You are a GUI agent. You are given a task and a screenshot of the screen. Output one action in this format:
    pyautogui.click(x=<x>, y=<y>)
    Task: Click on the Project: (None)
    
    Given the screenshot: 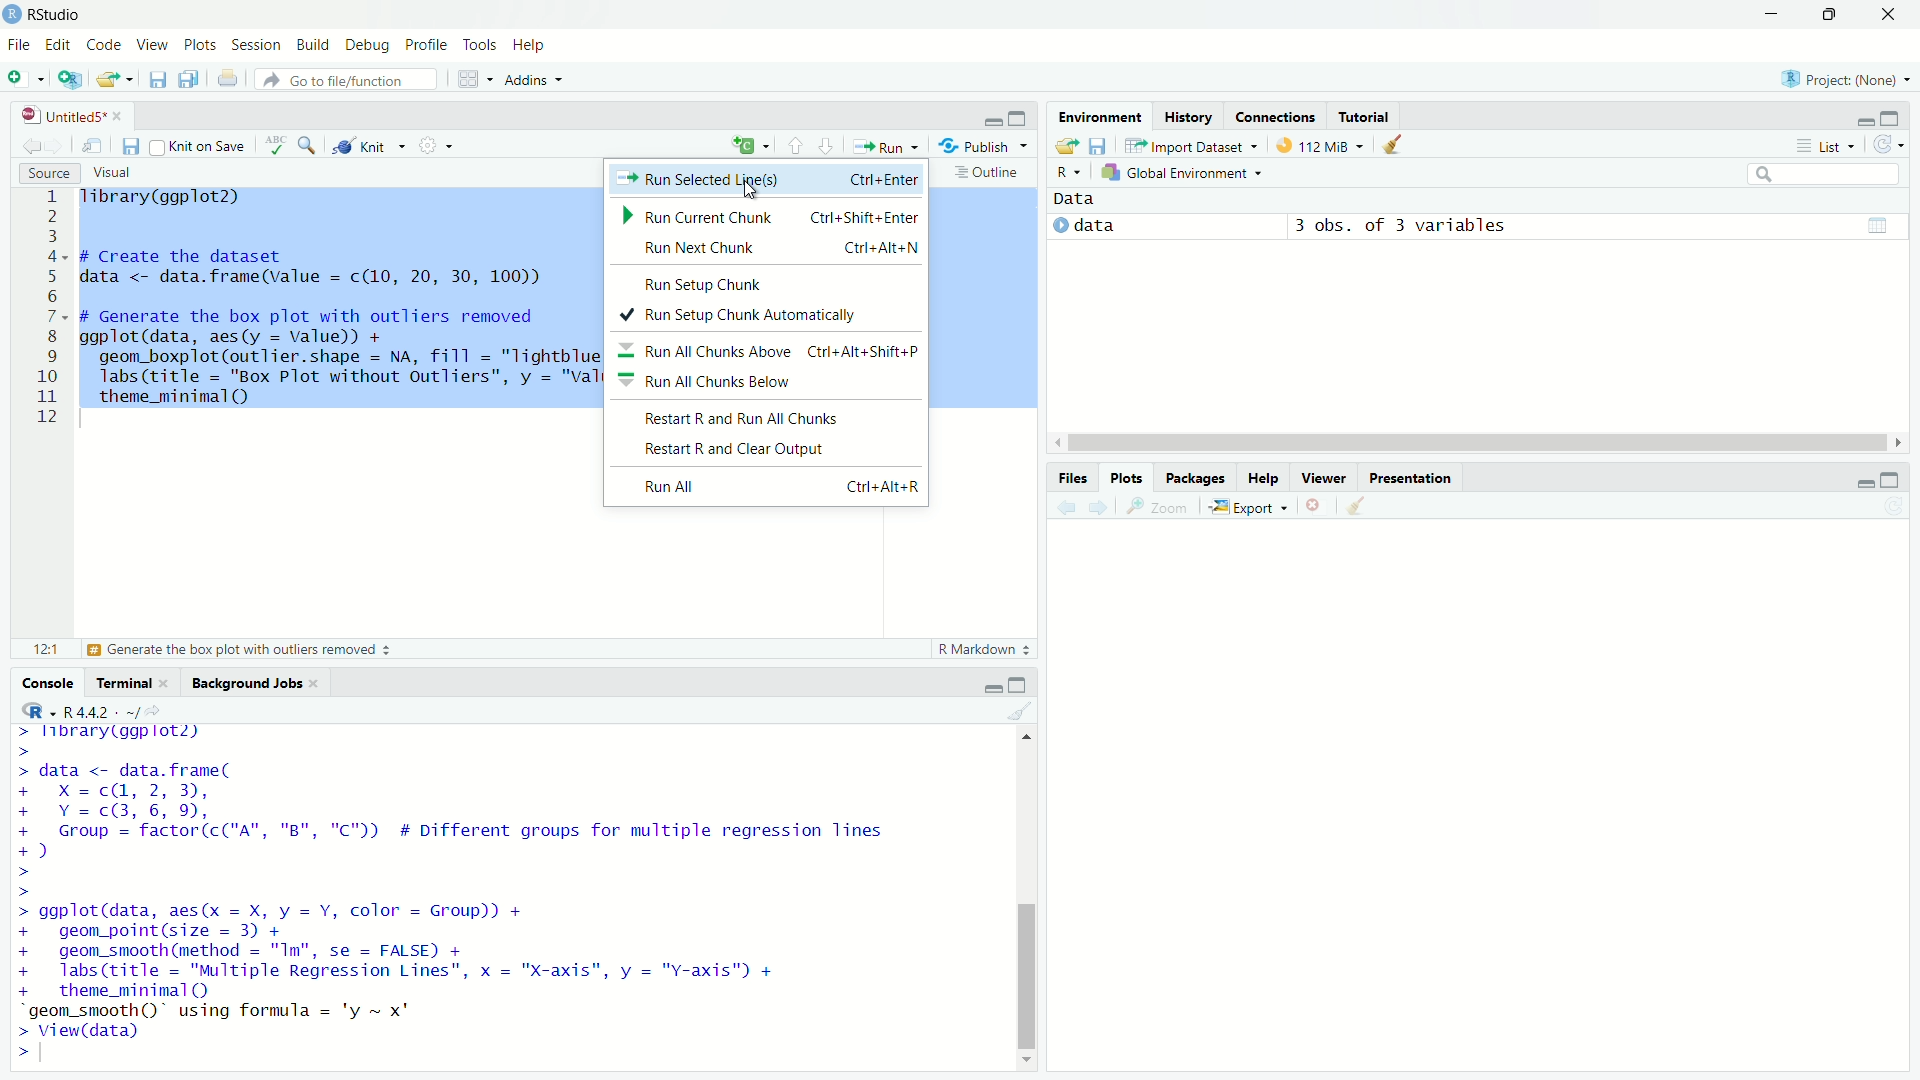 What is the action you would take?
    pyautogui.click(x=1847, y=81)
    